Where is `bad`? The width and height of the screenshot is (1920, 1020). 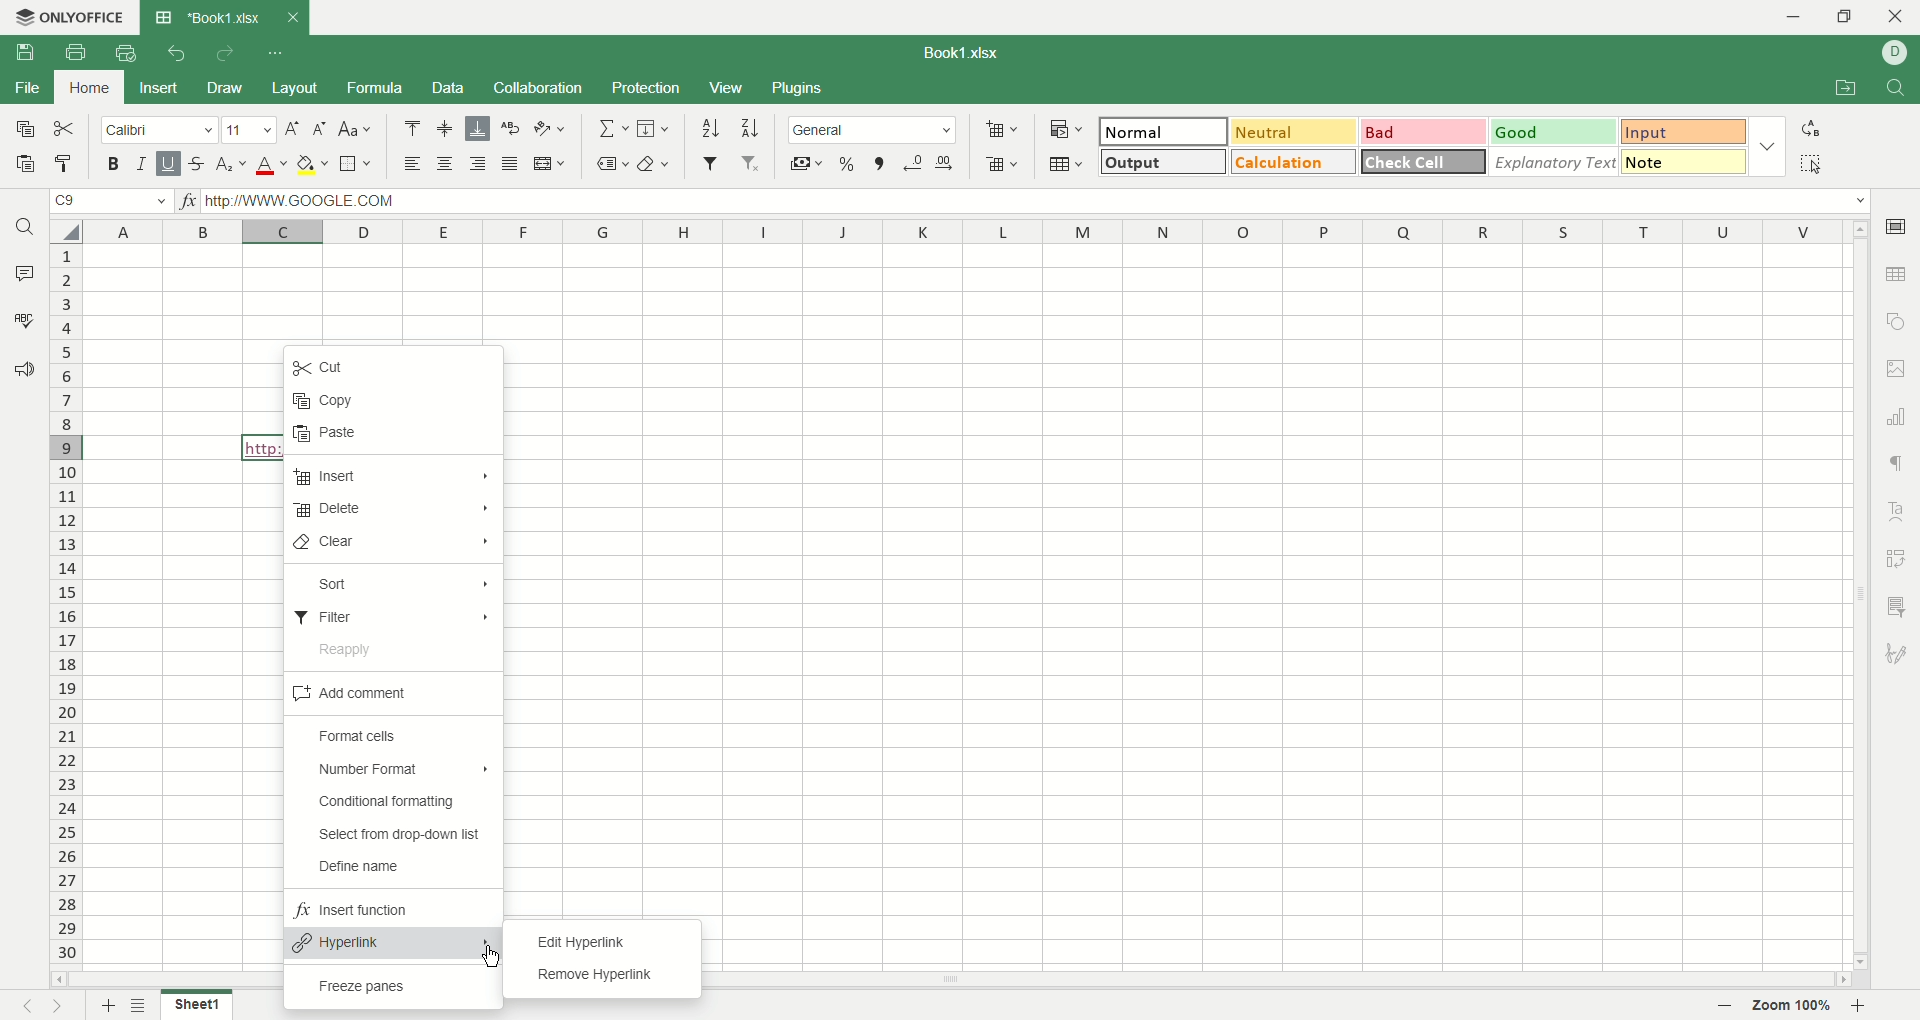
bad is located at coordinates (1423, 130).